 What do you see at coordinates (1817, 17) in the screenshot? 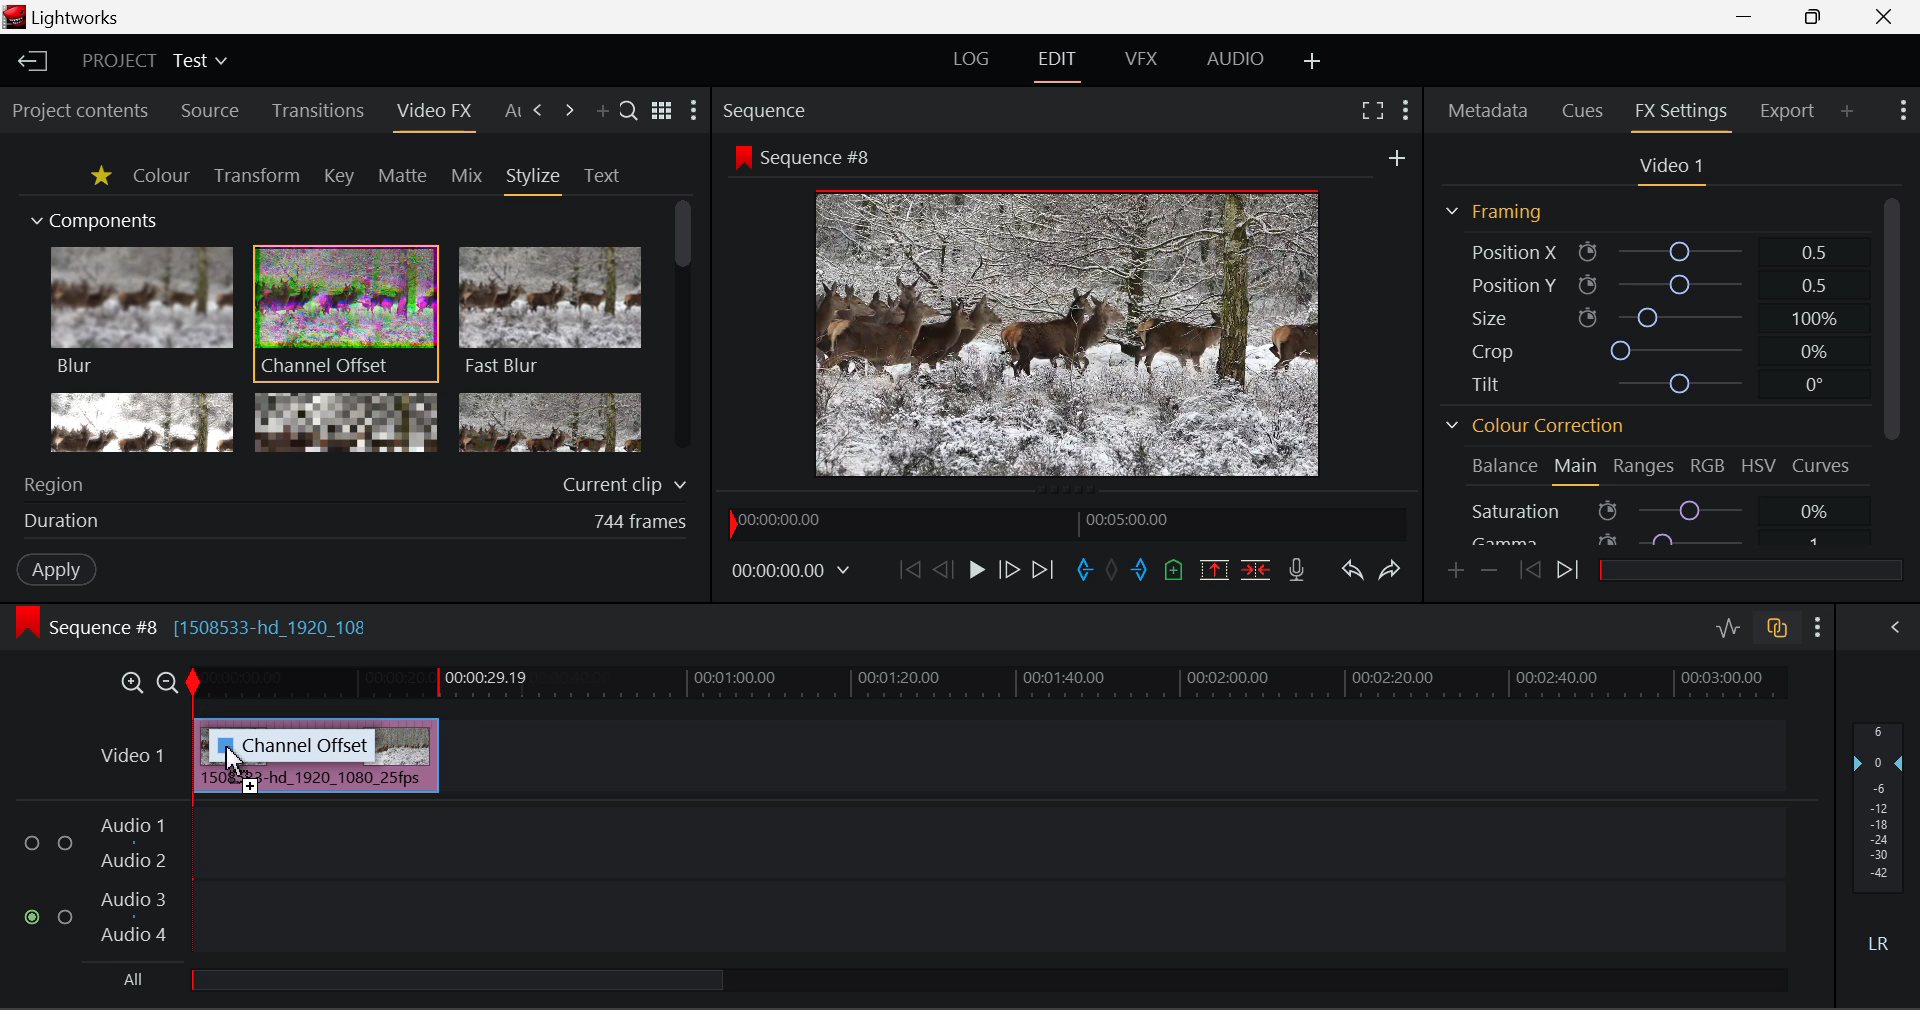
I see `Minimize` at bounding box center [1817, 17].